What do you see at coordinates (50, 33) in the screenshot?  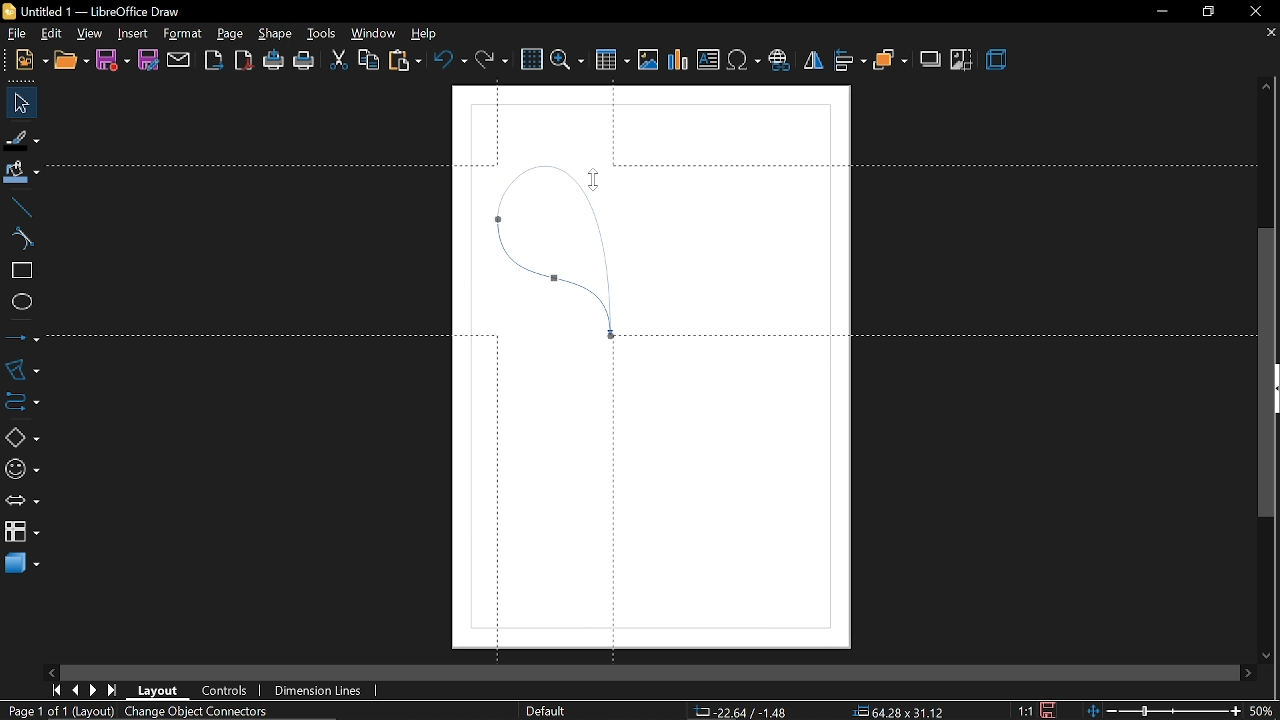 I see `edit` at bounding box center [50, 33].